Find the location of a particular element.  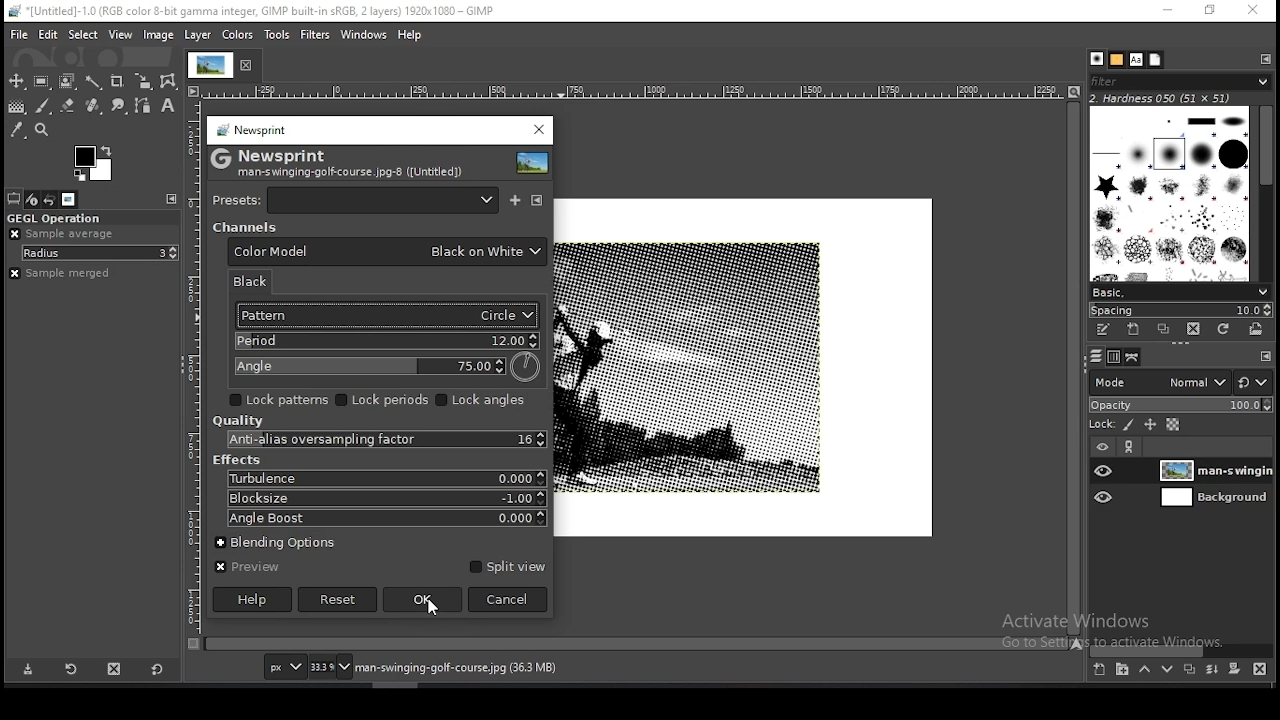

add a mask is located at coordinates (1236, 669).